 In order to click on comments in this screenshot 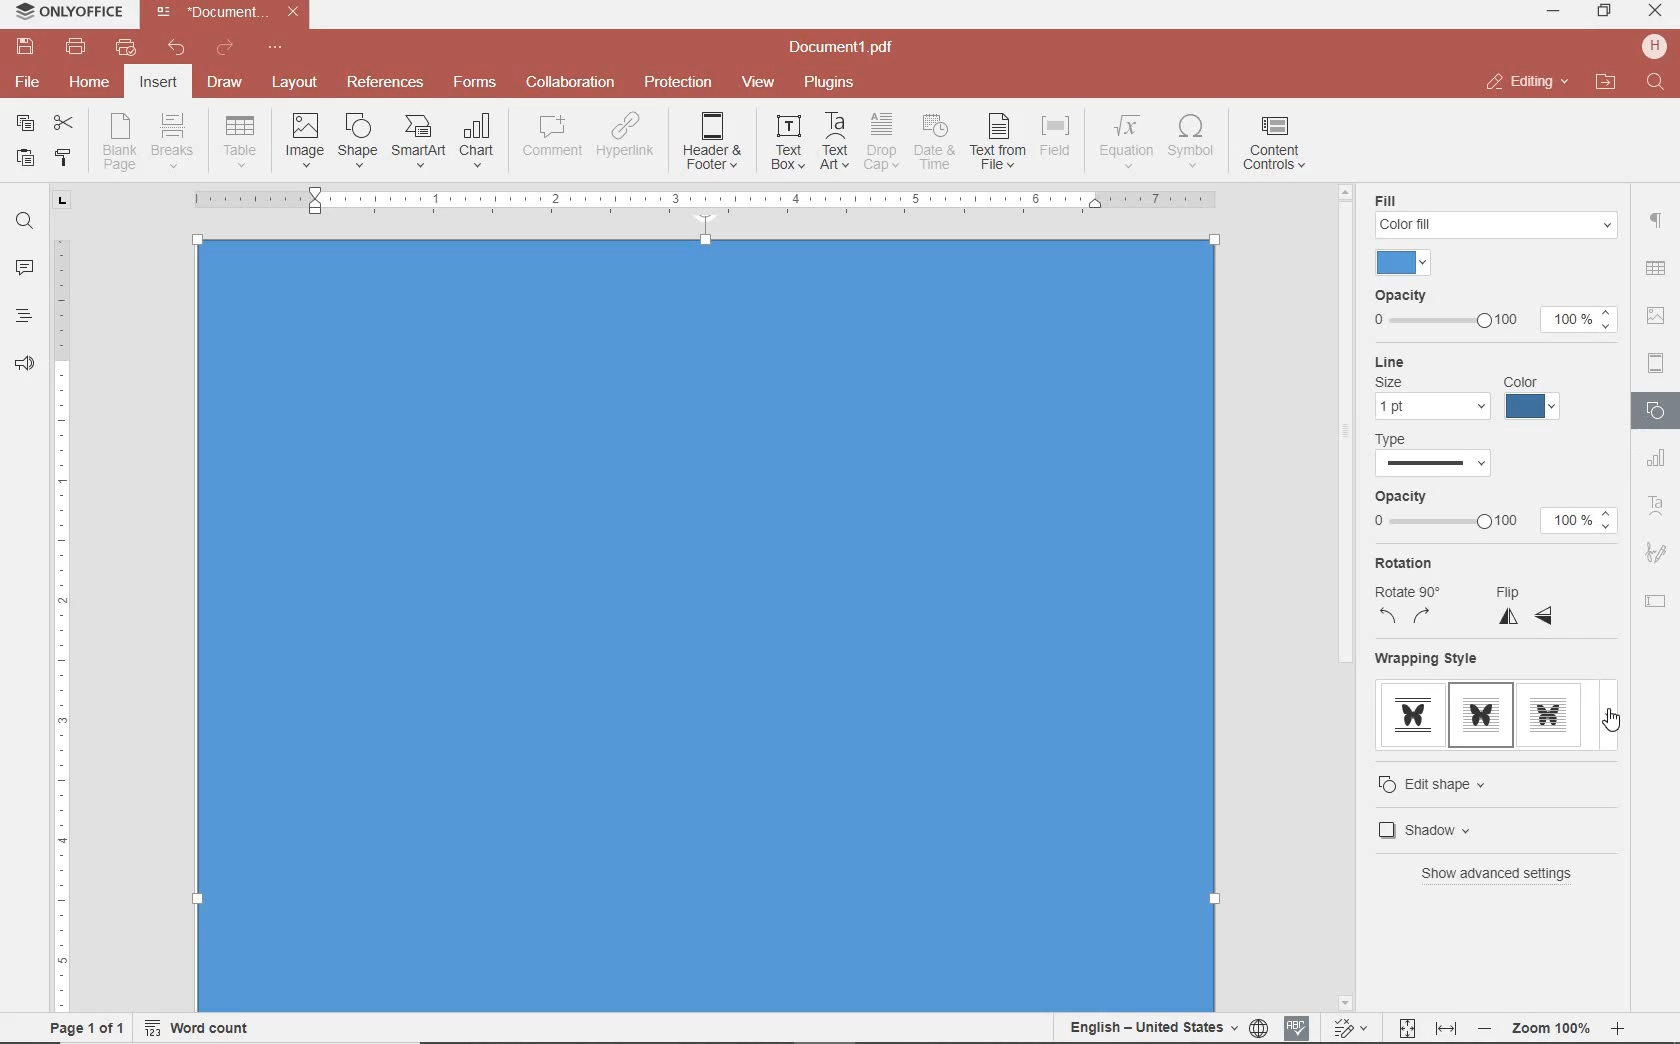, I will do `click(24, 269)`.